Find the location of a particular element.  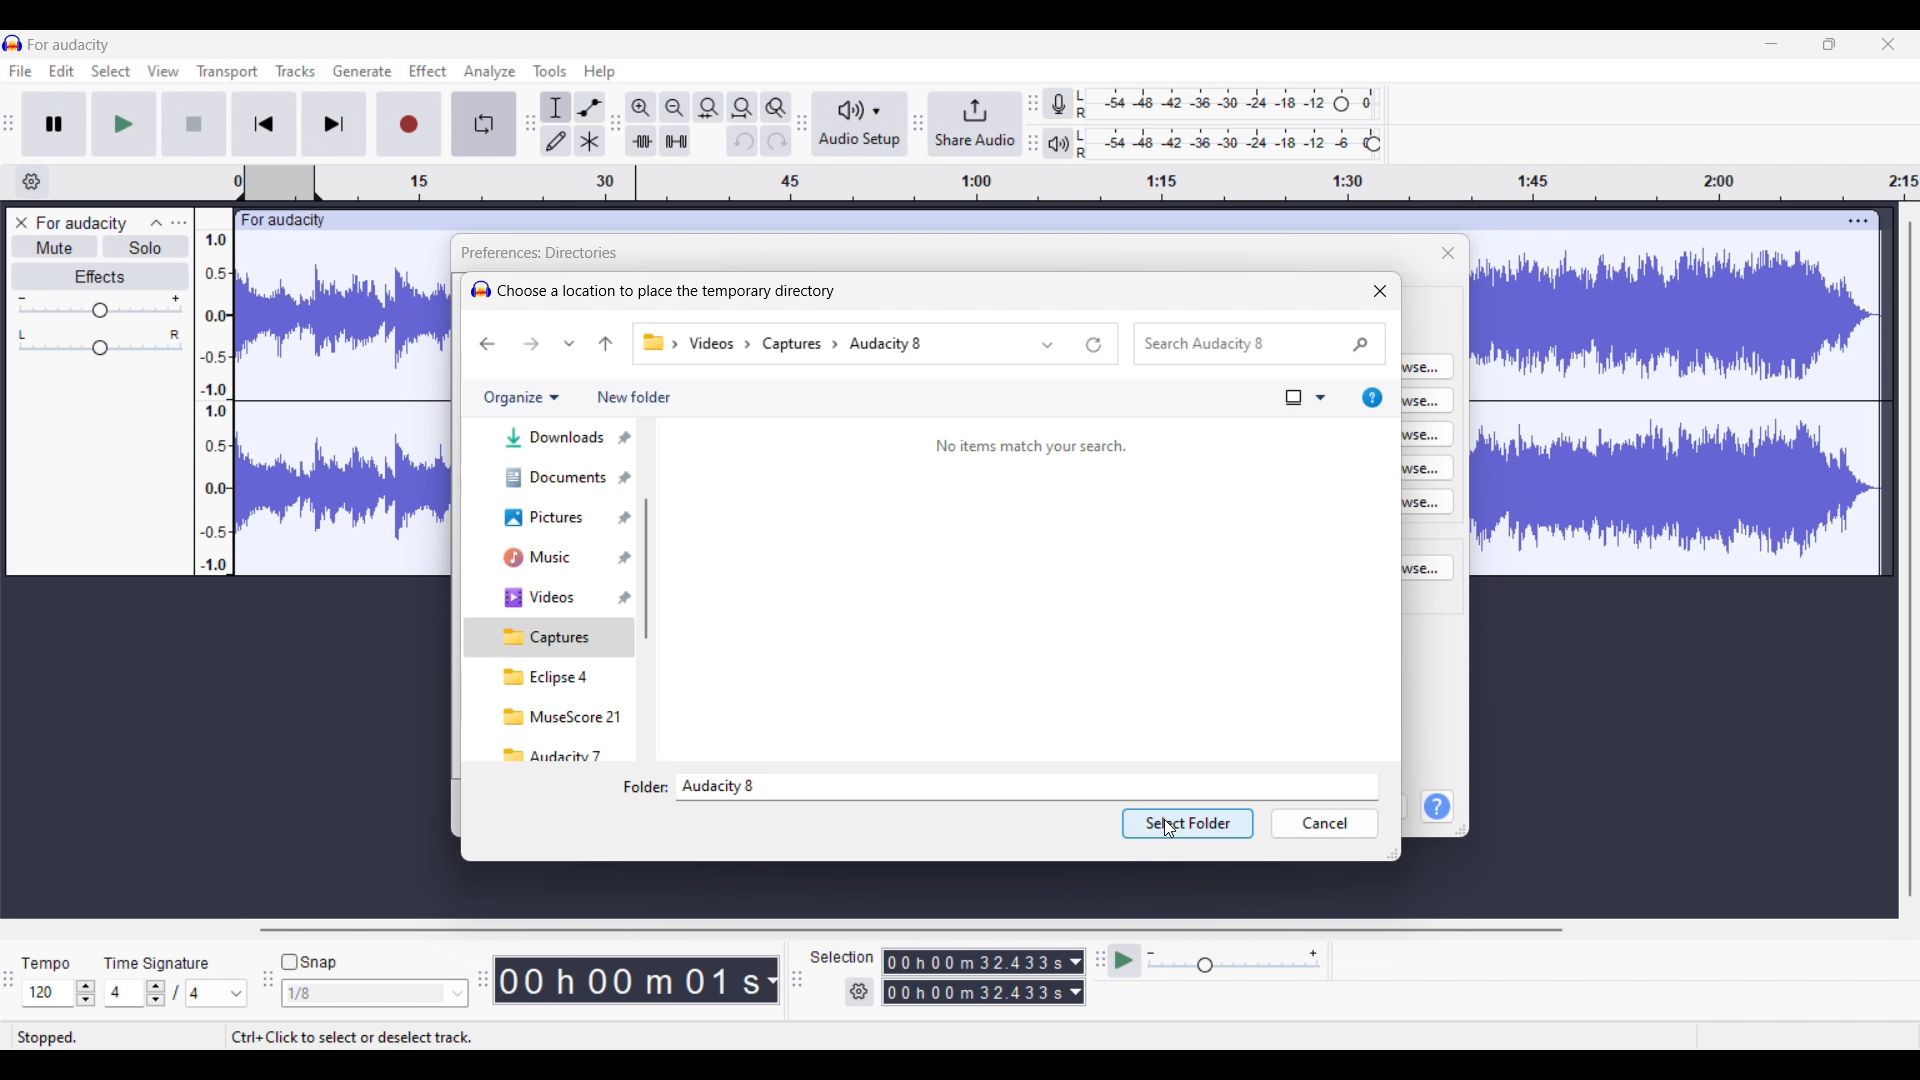

Help is located at coordinates (1438, 806).